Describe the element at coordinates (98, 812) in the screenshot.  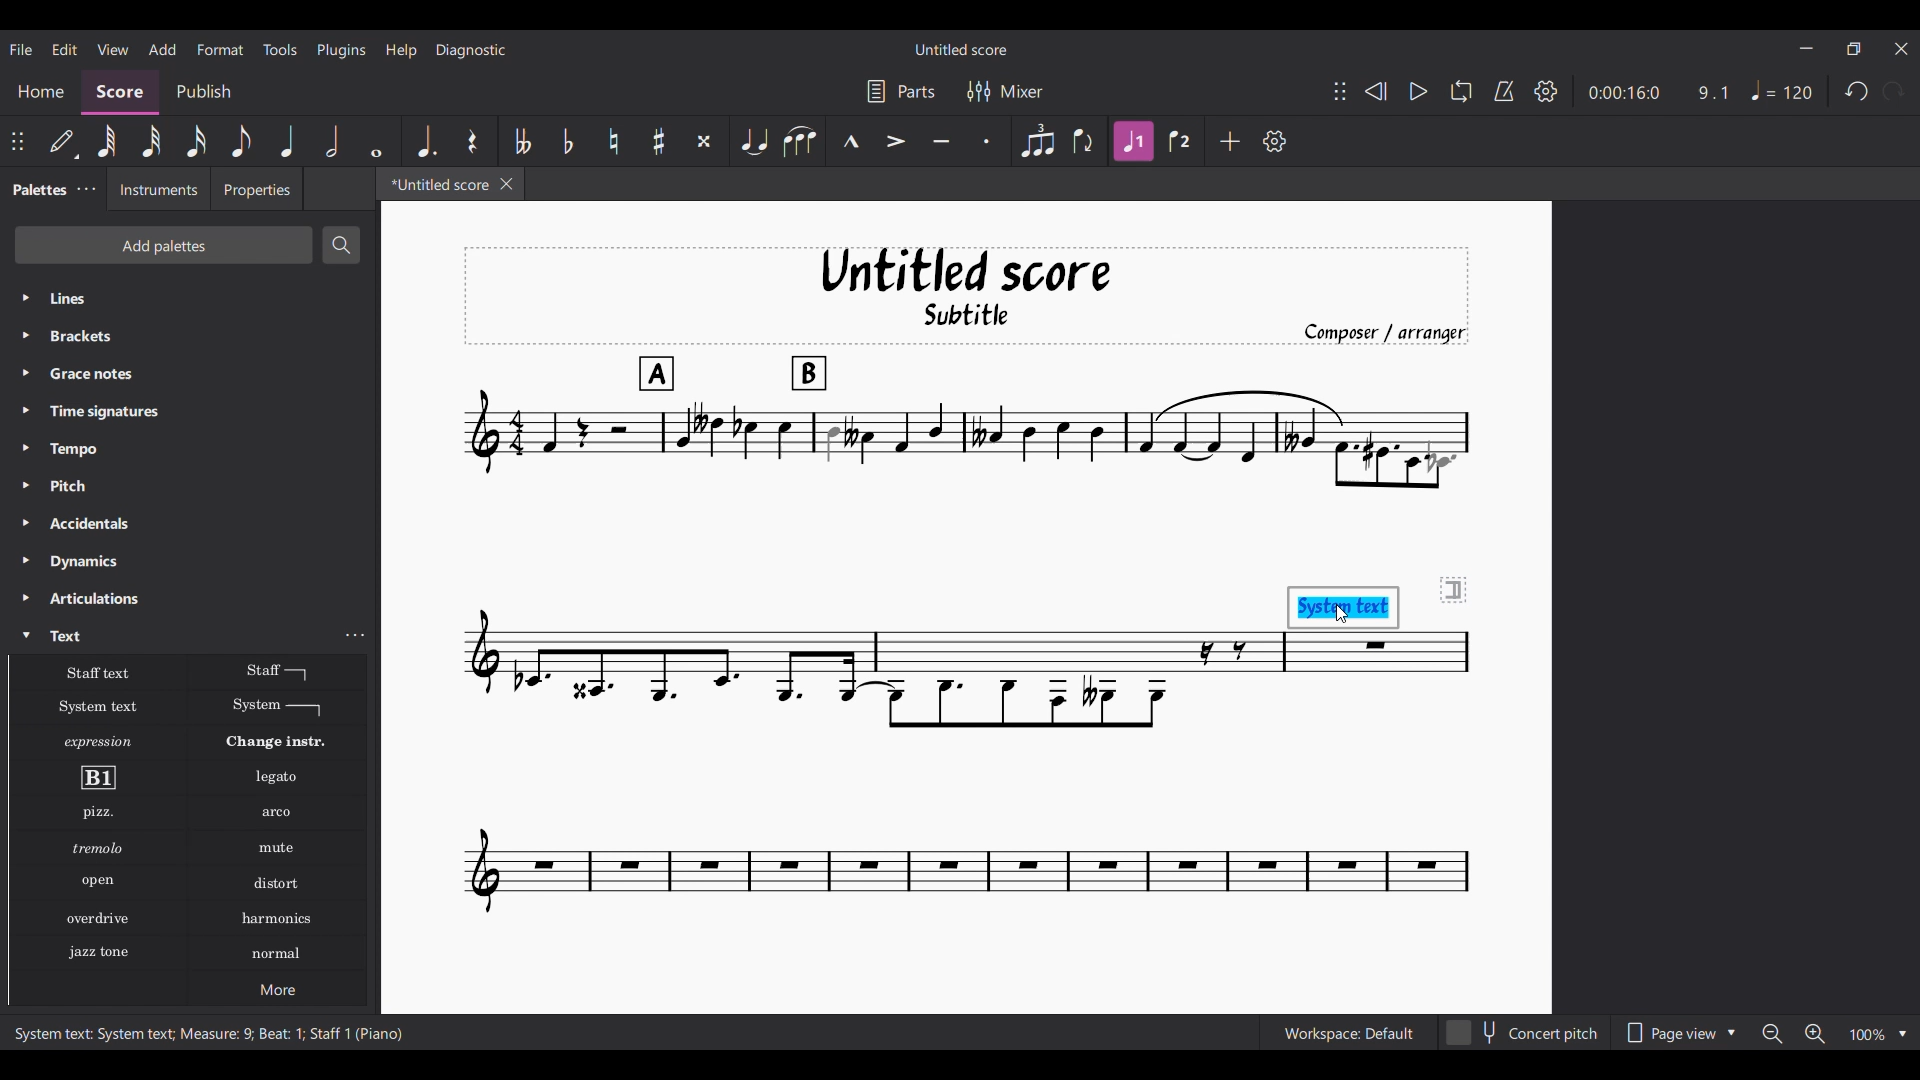
I see `Pizzicato` at that location.